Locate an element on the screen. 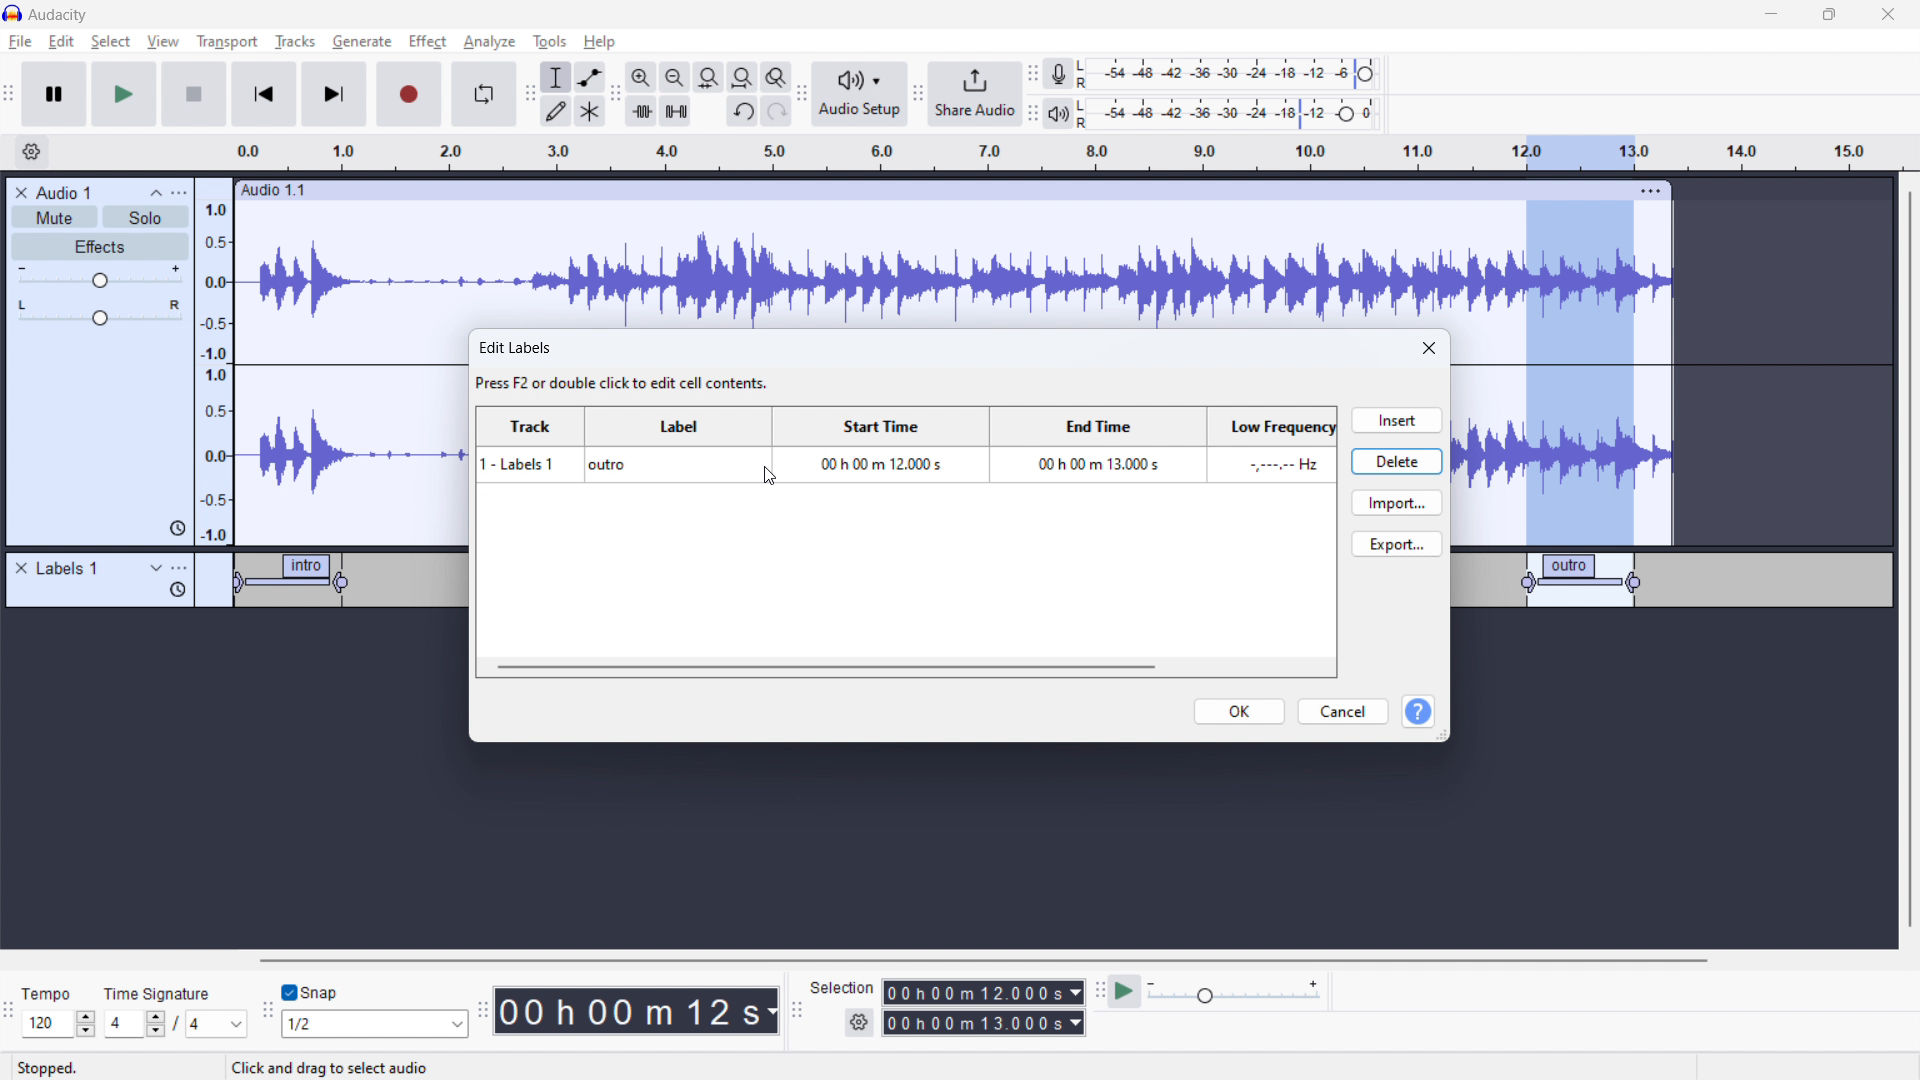 The width and height of the screenshot is (1920, 1080). Click and drag to move right selection boundary. is located at coordinates (393, 1067).